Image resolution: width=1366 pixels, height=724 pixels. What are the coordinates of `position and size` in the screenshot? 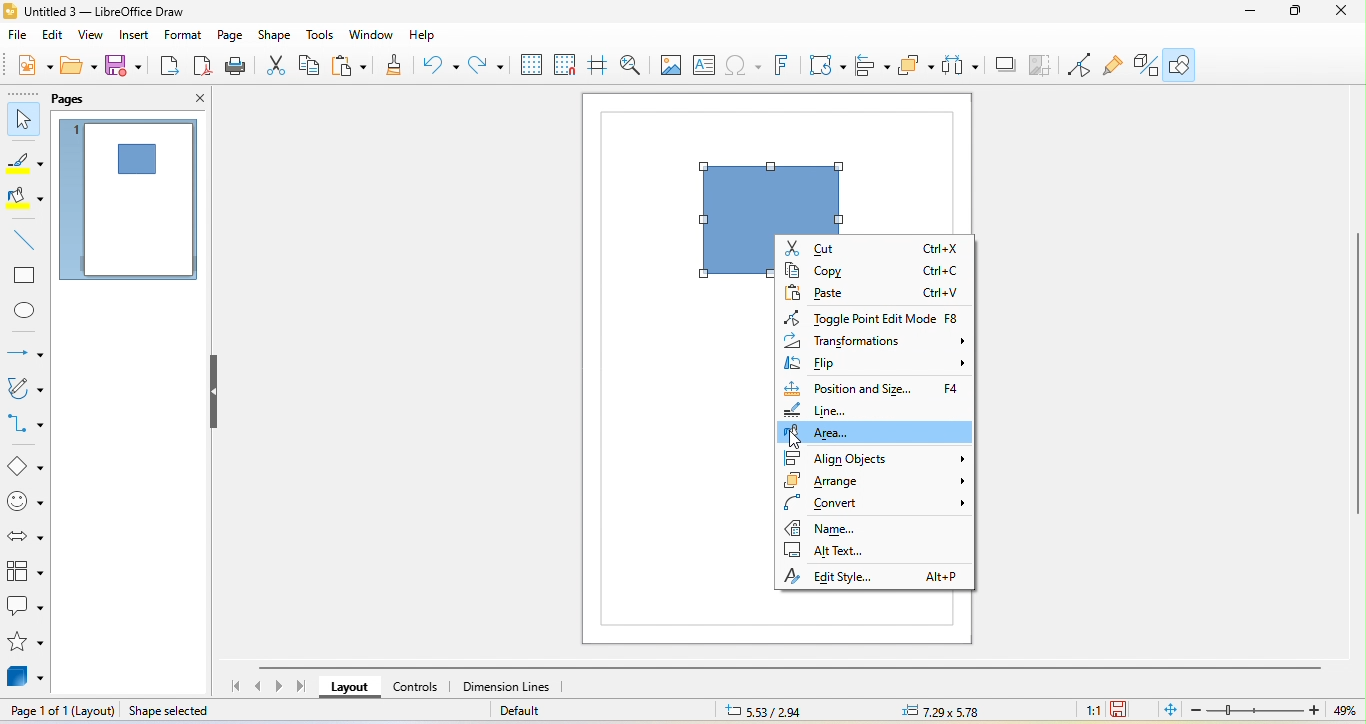 It's located at (875, 390).